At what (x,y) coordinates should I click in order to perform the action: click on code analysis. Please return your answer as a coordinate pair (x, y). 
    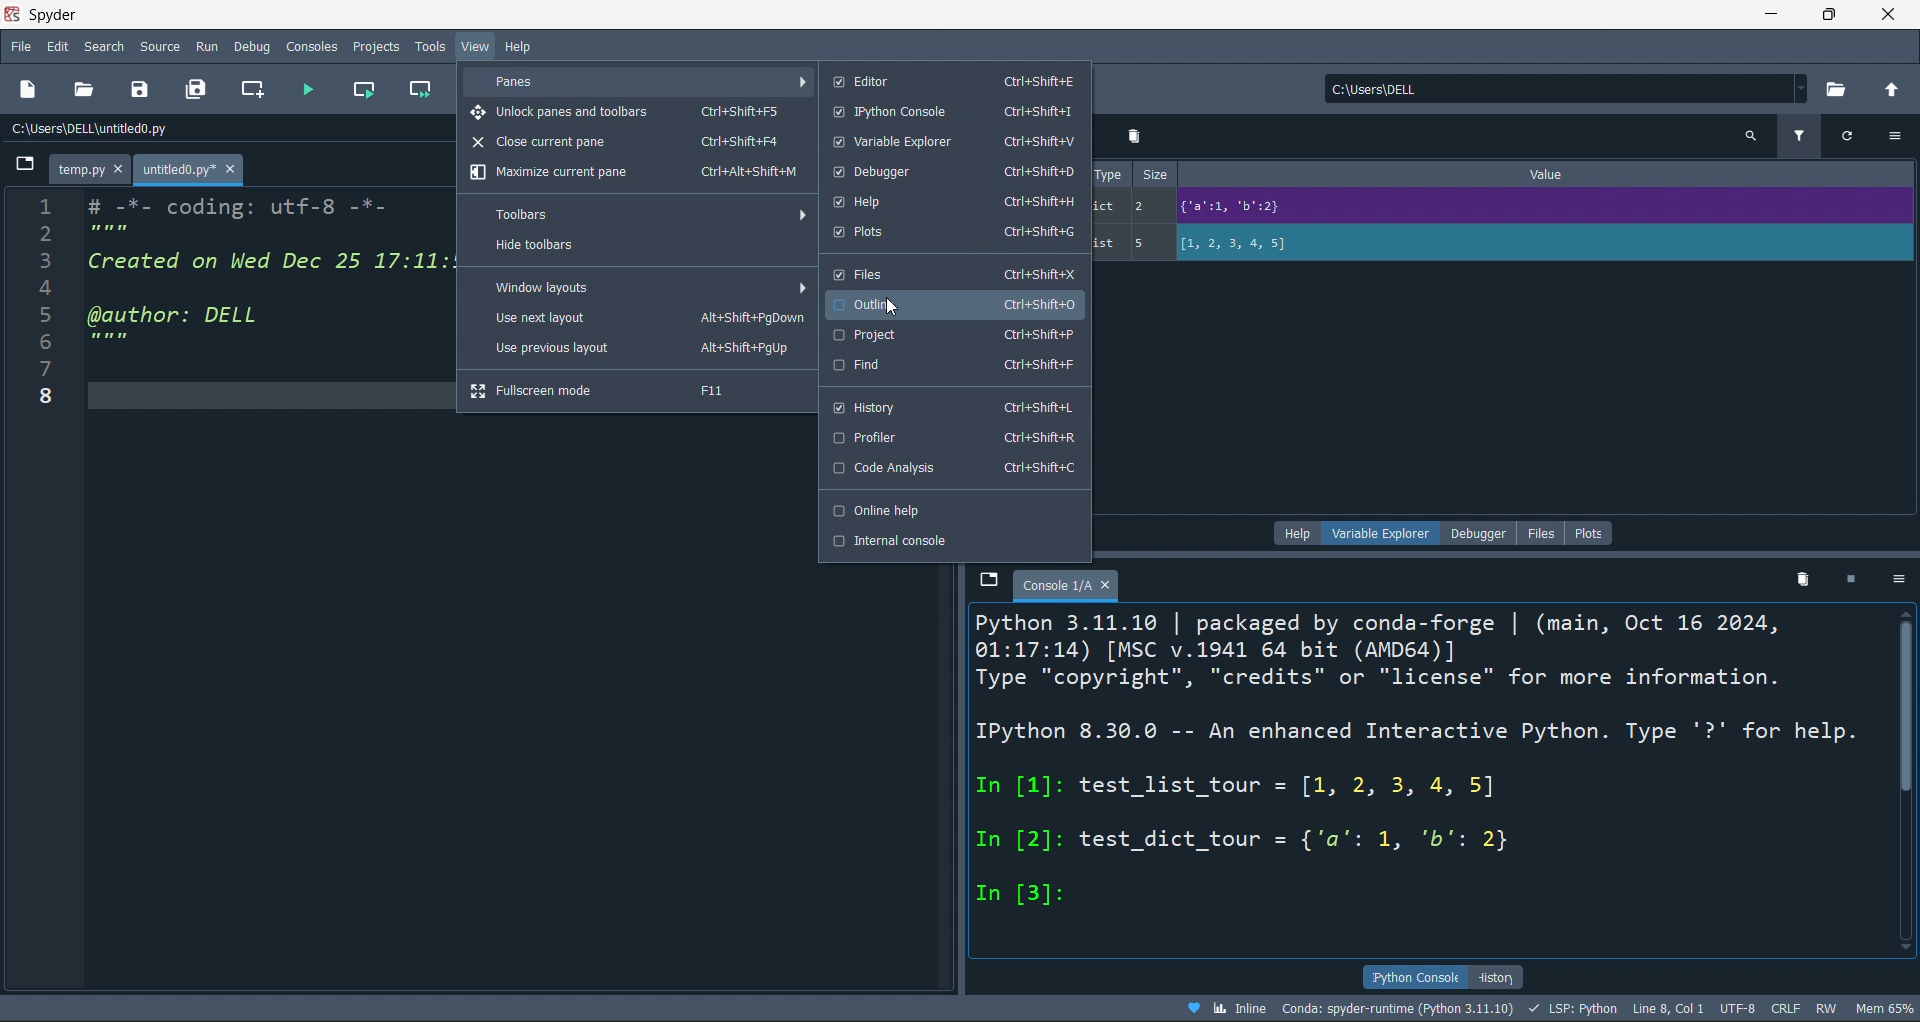
    Looking at the image, I should click on (948, 468).